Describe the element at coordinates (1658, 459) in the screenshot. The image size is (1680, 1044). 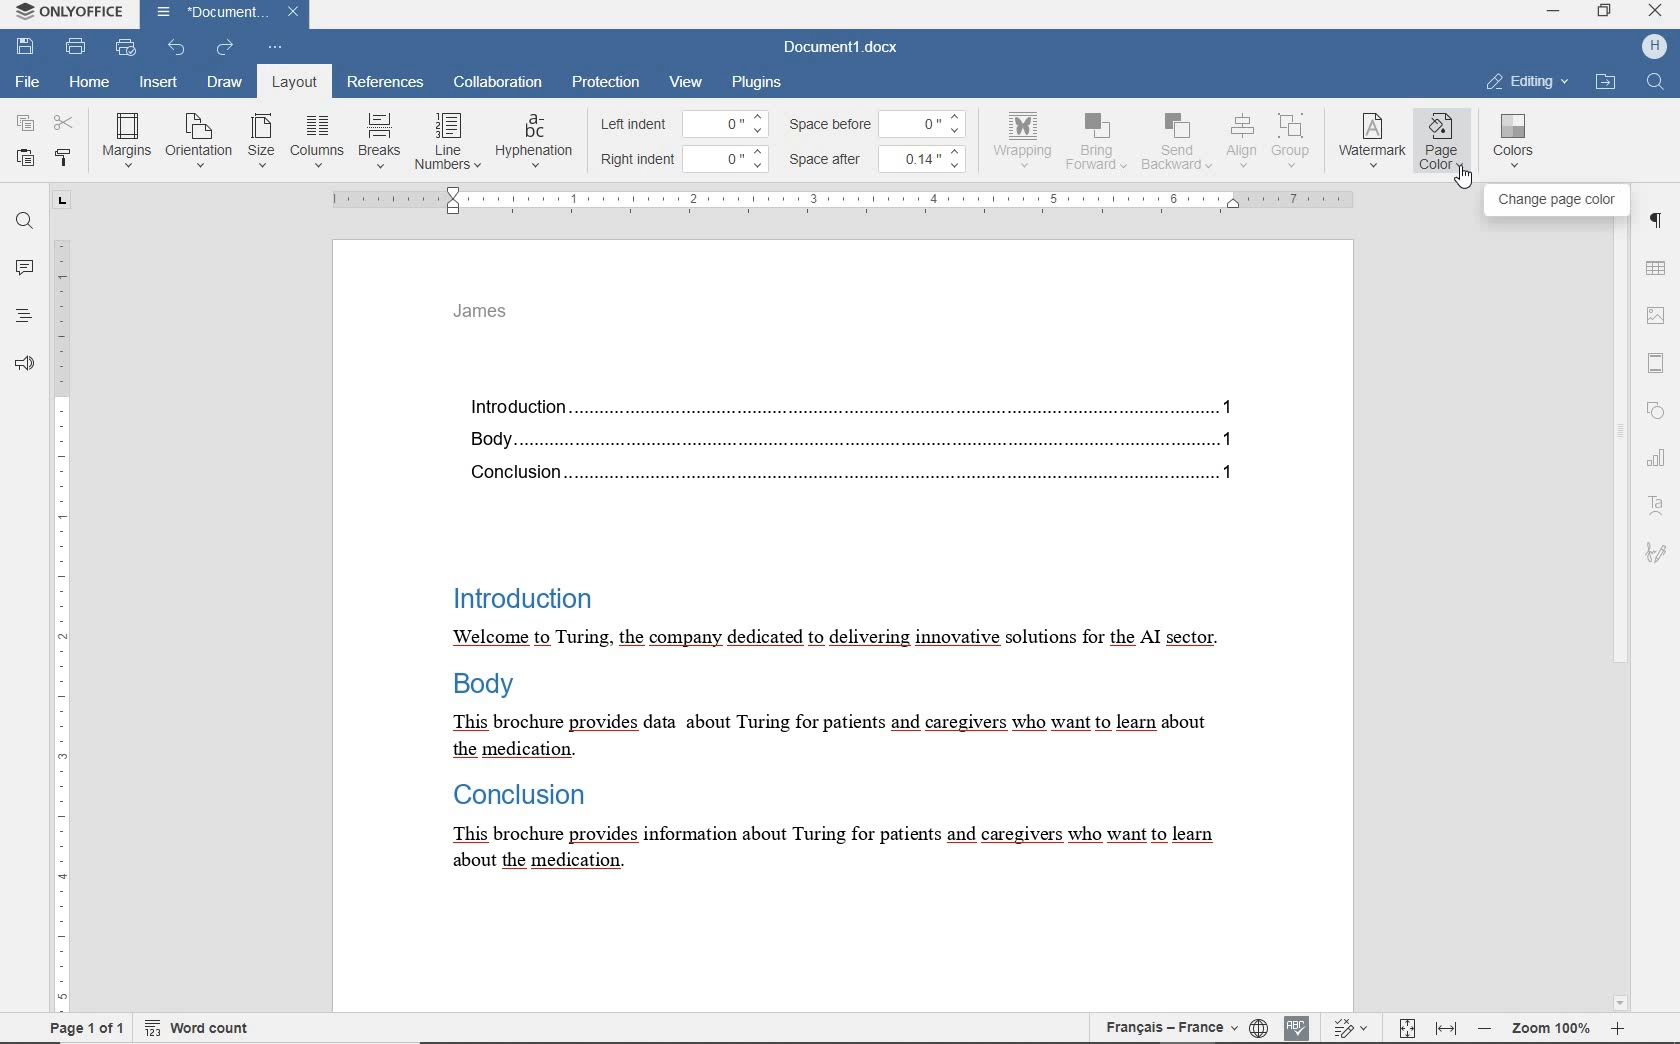
I see `chart` at that location.